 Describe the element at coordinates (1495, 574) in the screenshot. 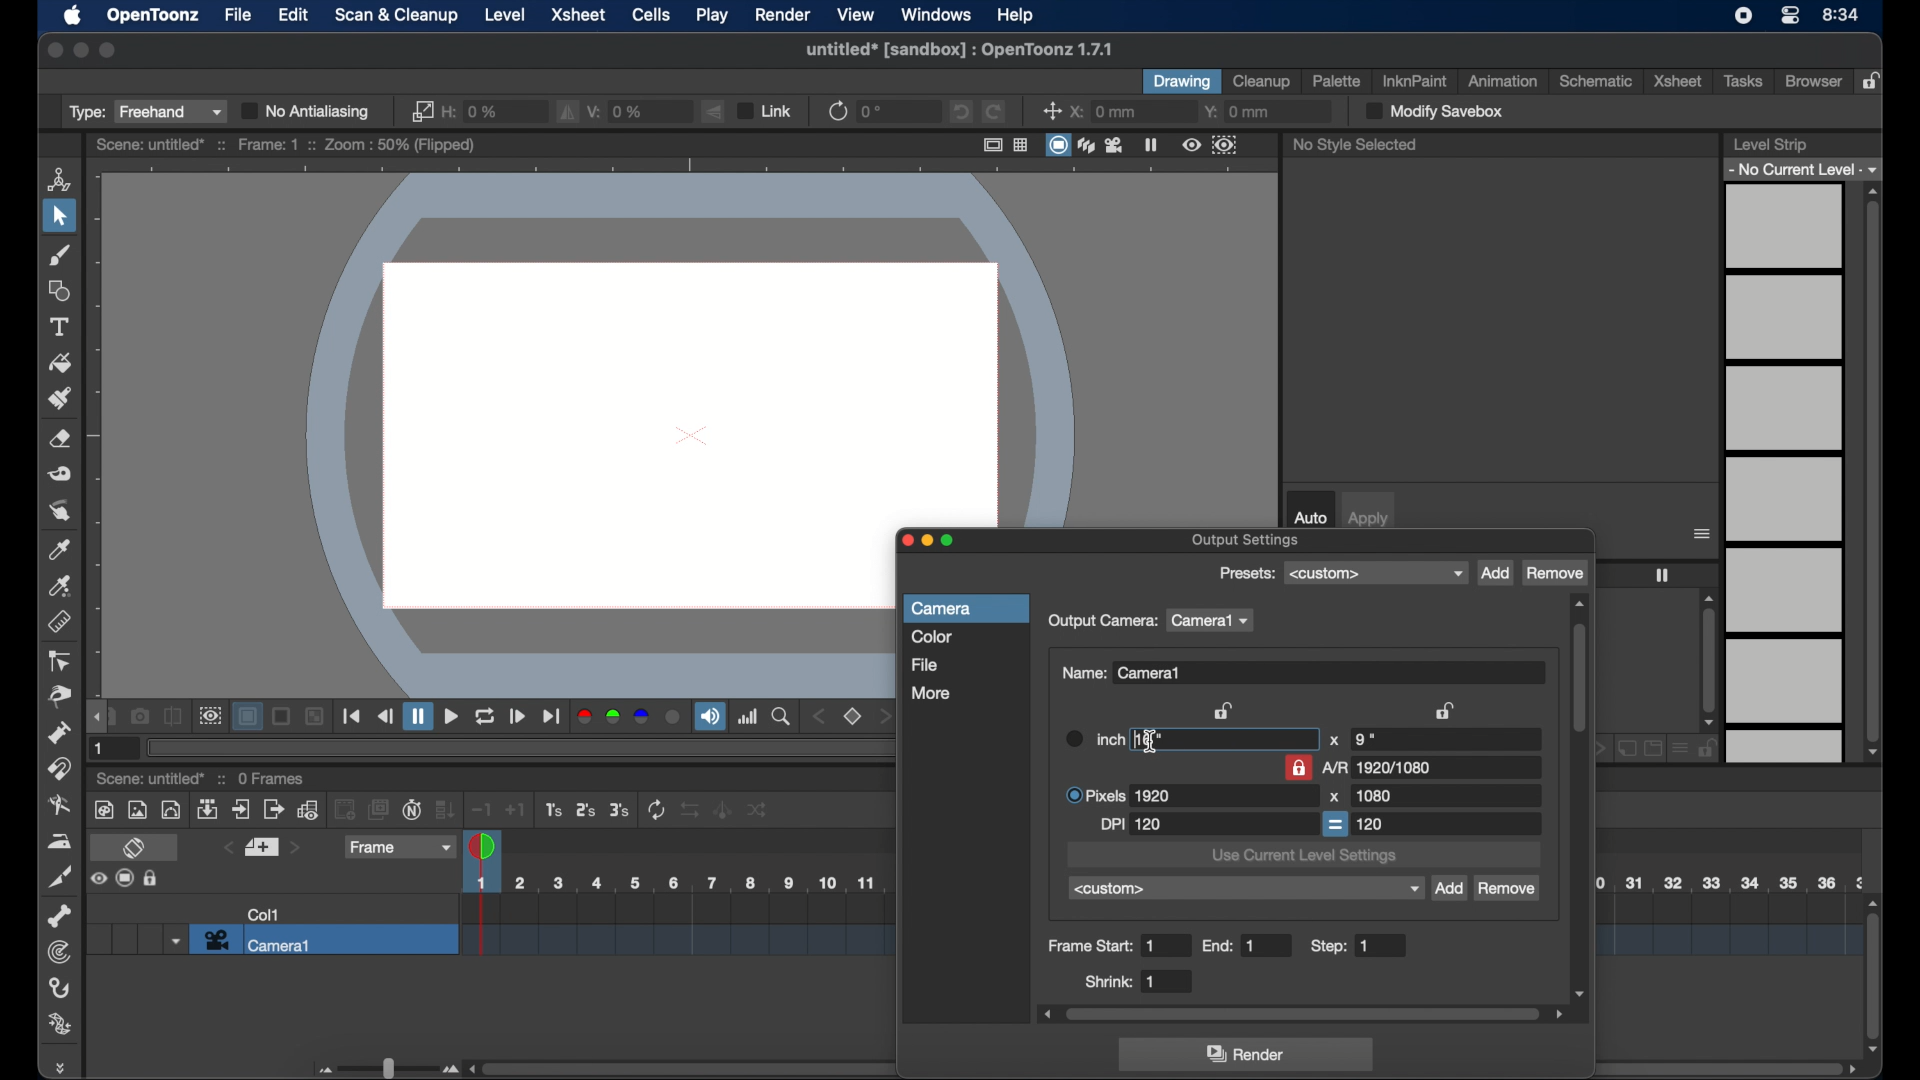

I see `add` at that location.